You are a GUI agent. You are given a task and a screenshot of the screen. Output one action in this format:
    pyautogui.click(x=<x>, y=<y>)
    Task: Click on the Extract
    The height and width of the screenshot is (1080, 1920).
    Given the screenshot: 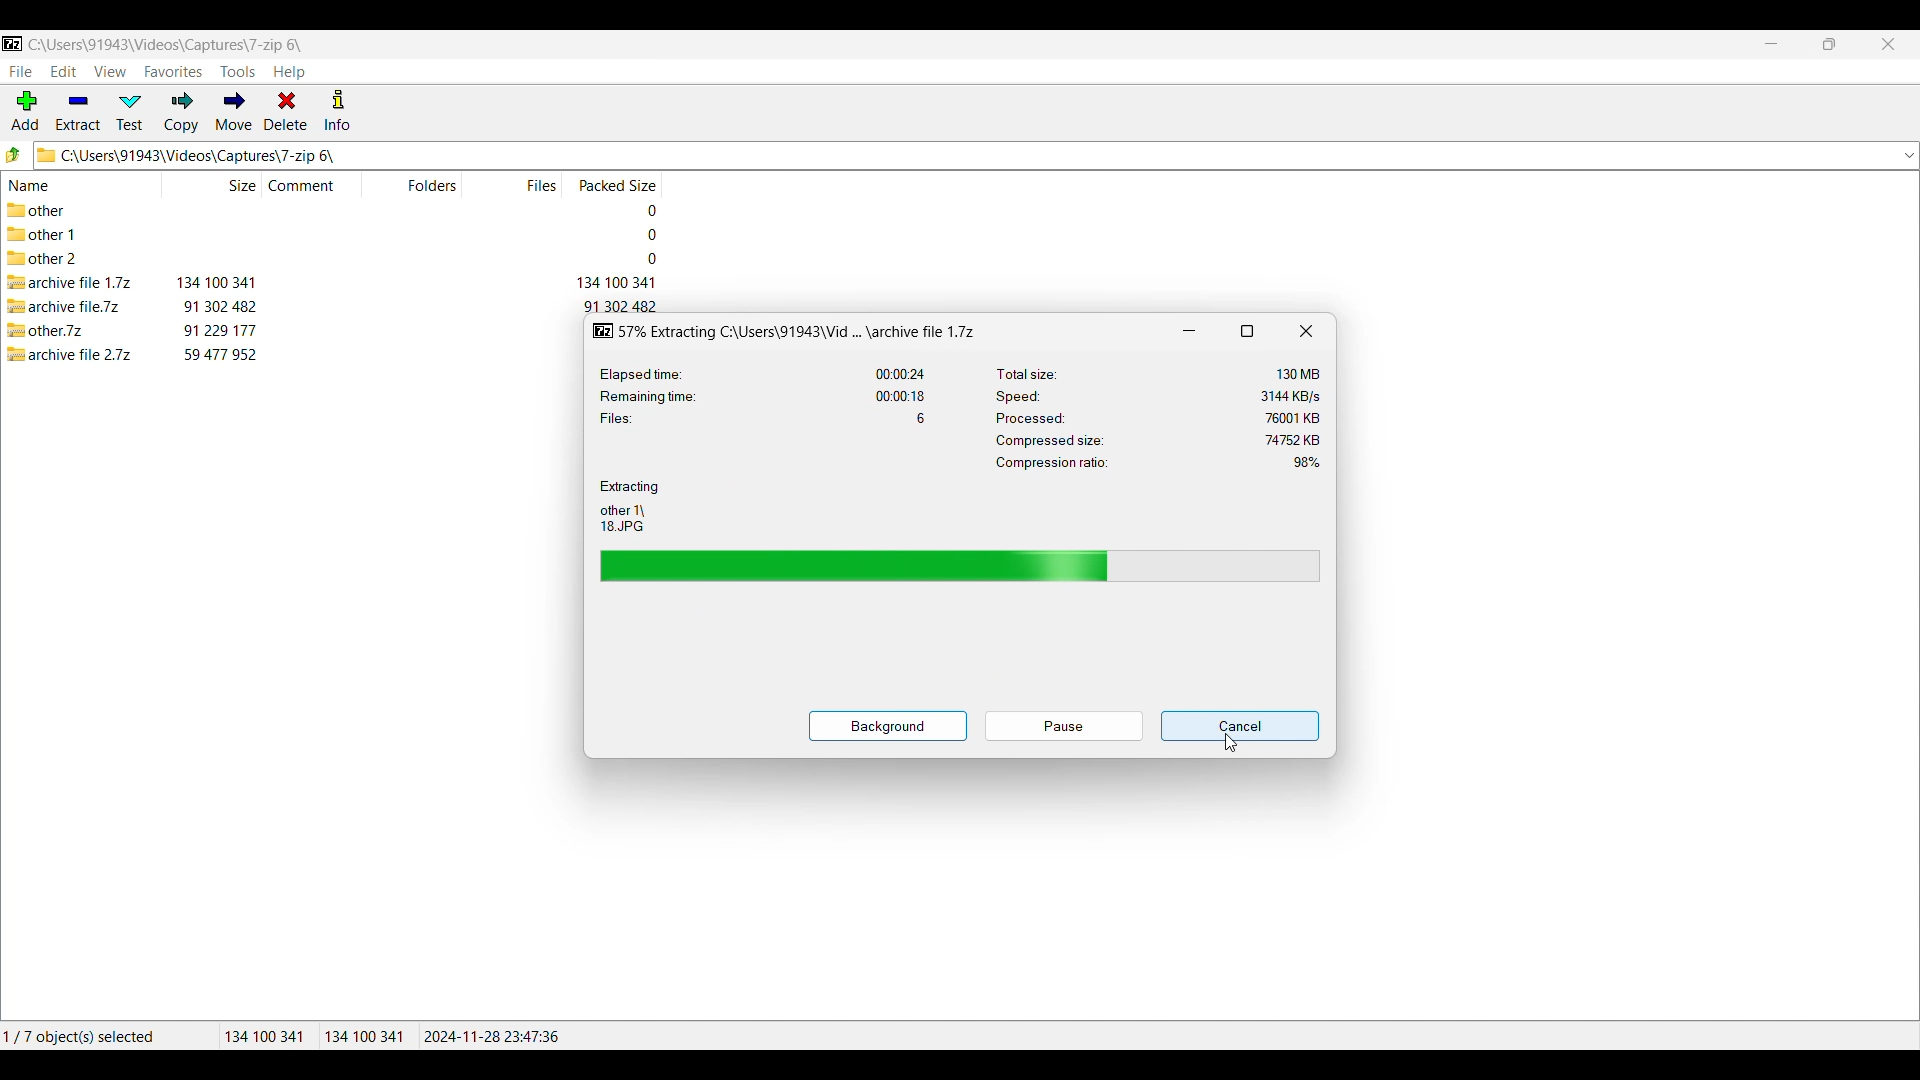 What is the action you would take?
    pyautogui.click(x=78, y=112)
    